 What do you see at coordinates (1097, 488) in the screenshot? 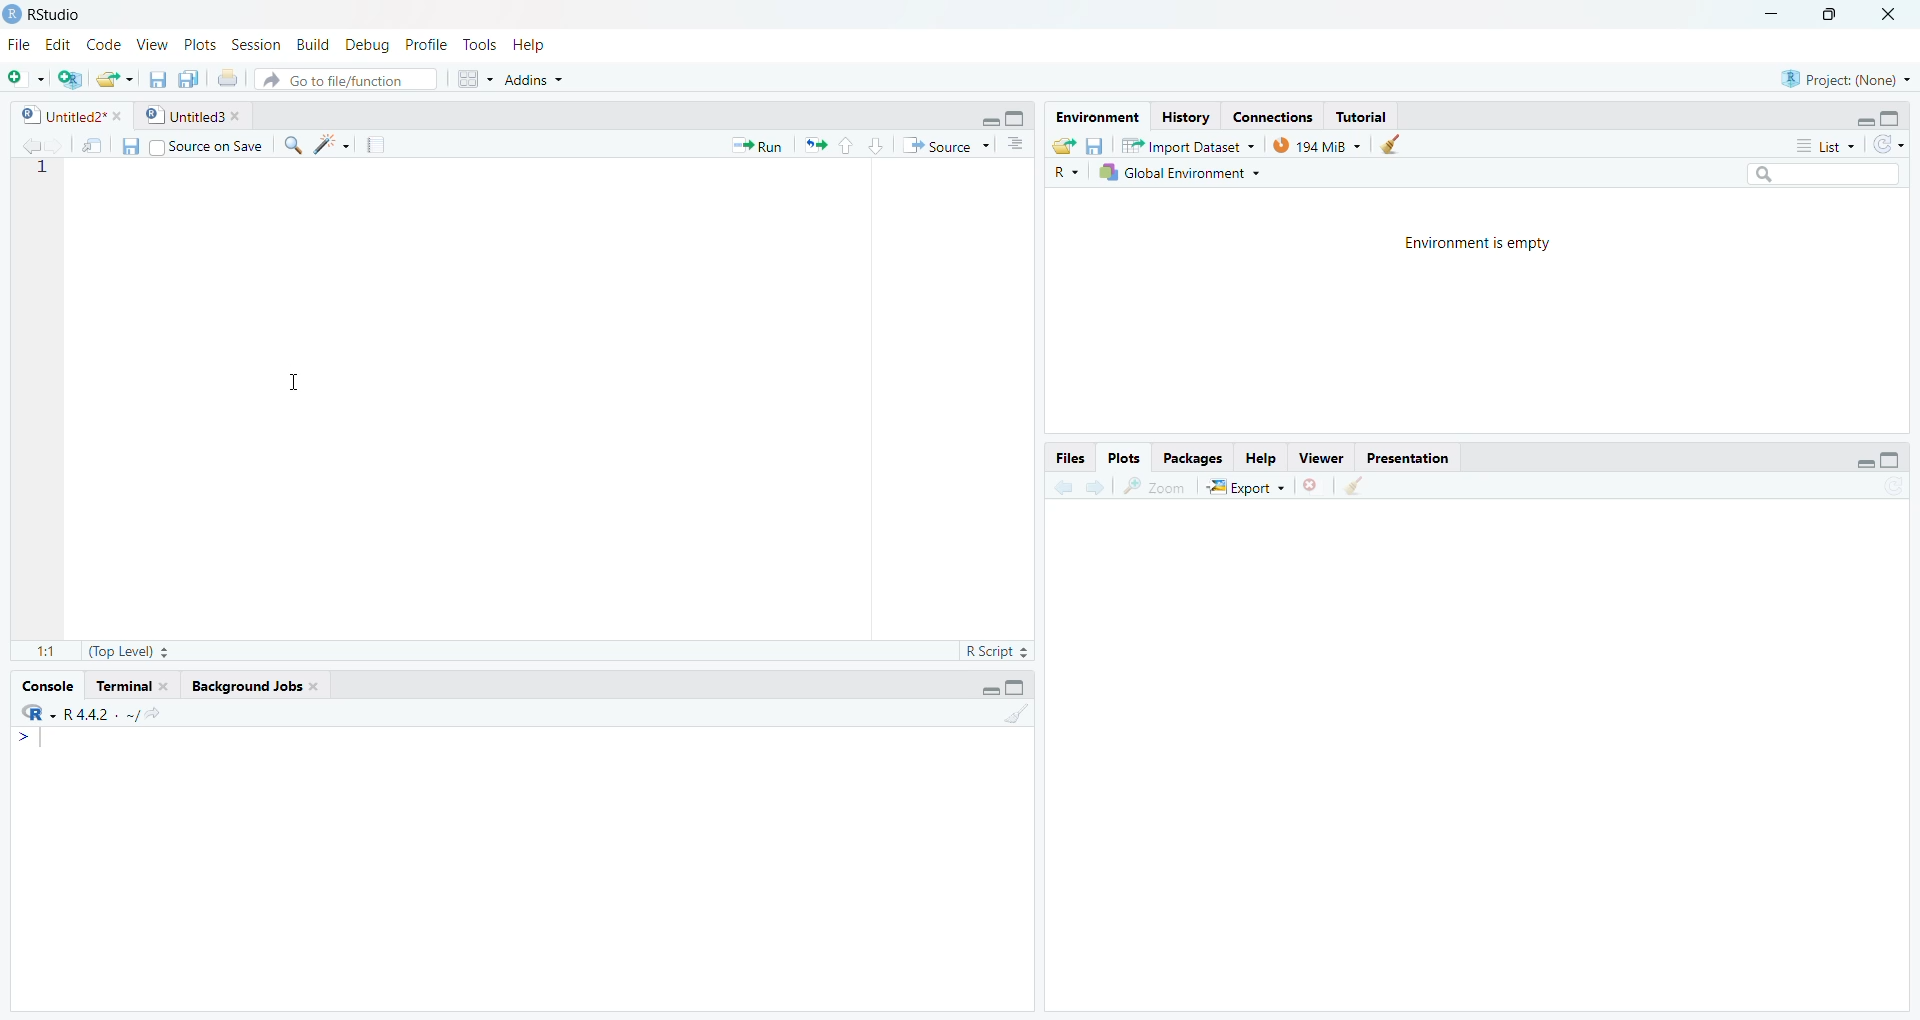
I see `move forward` at bounding box center [1097, 488].